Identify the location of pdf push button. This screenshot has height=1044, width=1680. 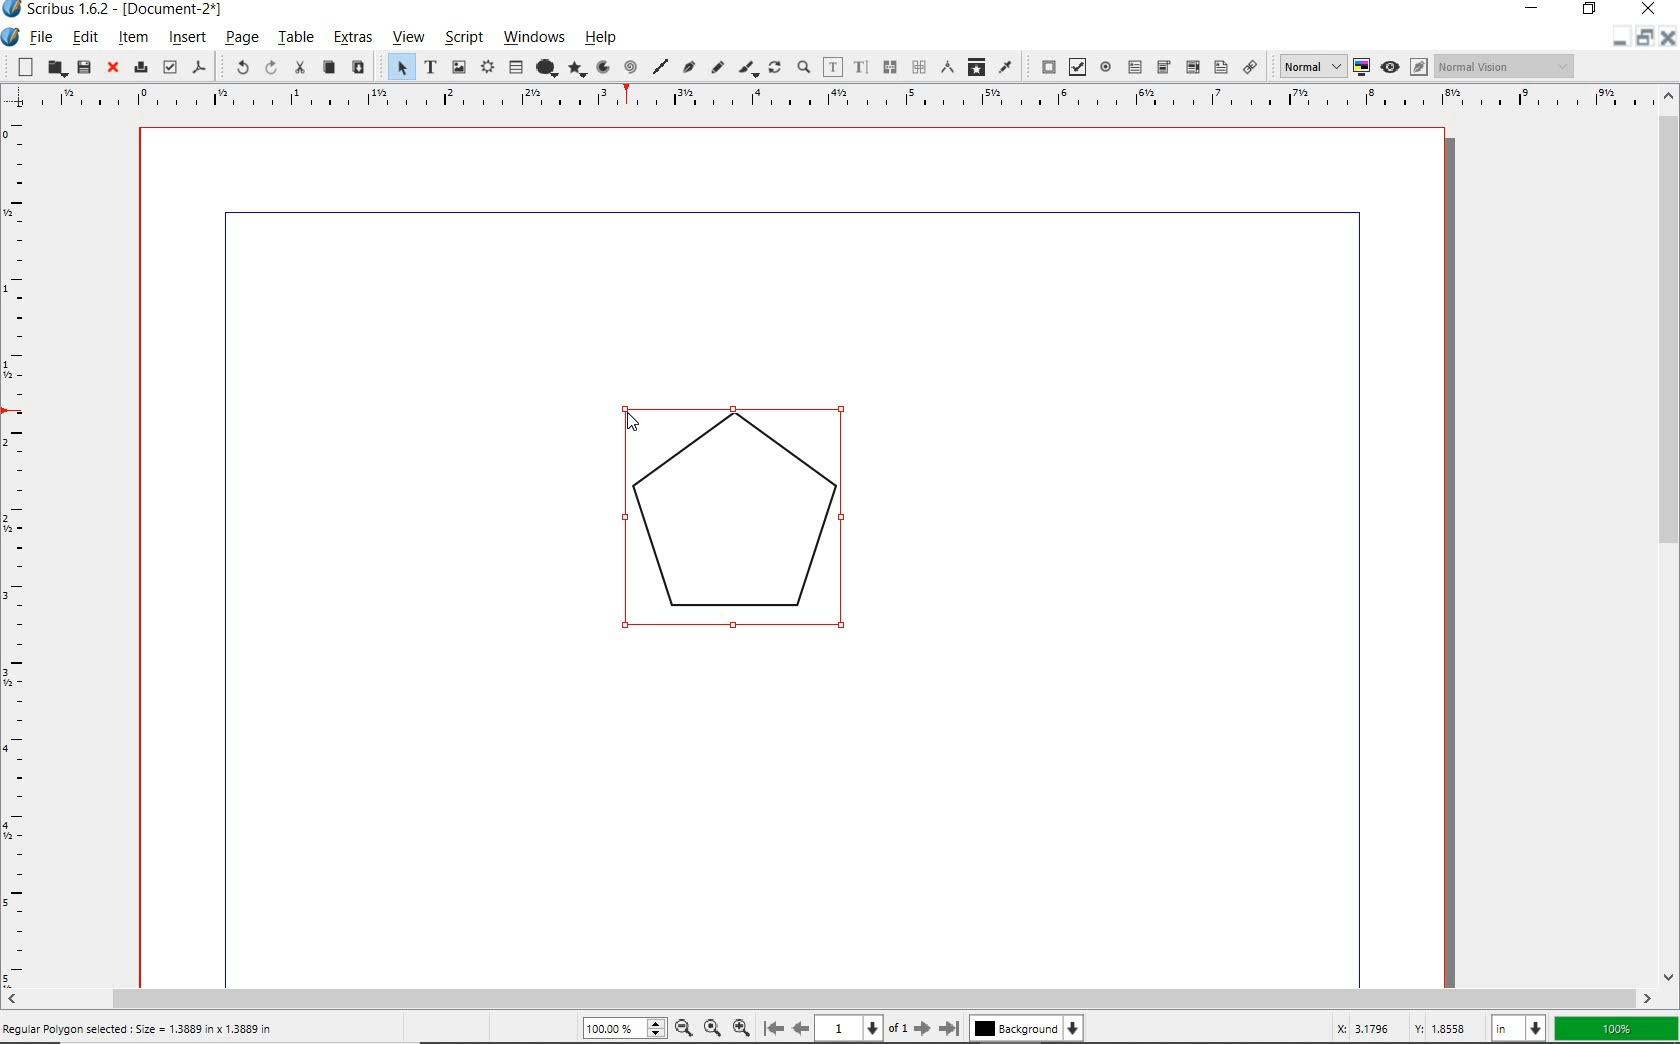
(1044, 66).